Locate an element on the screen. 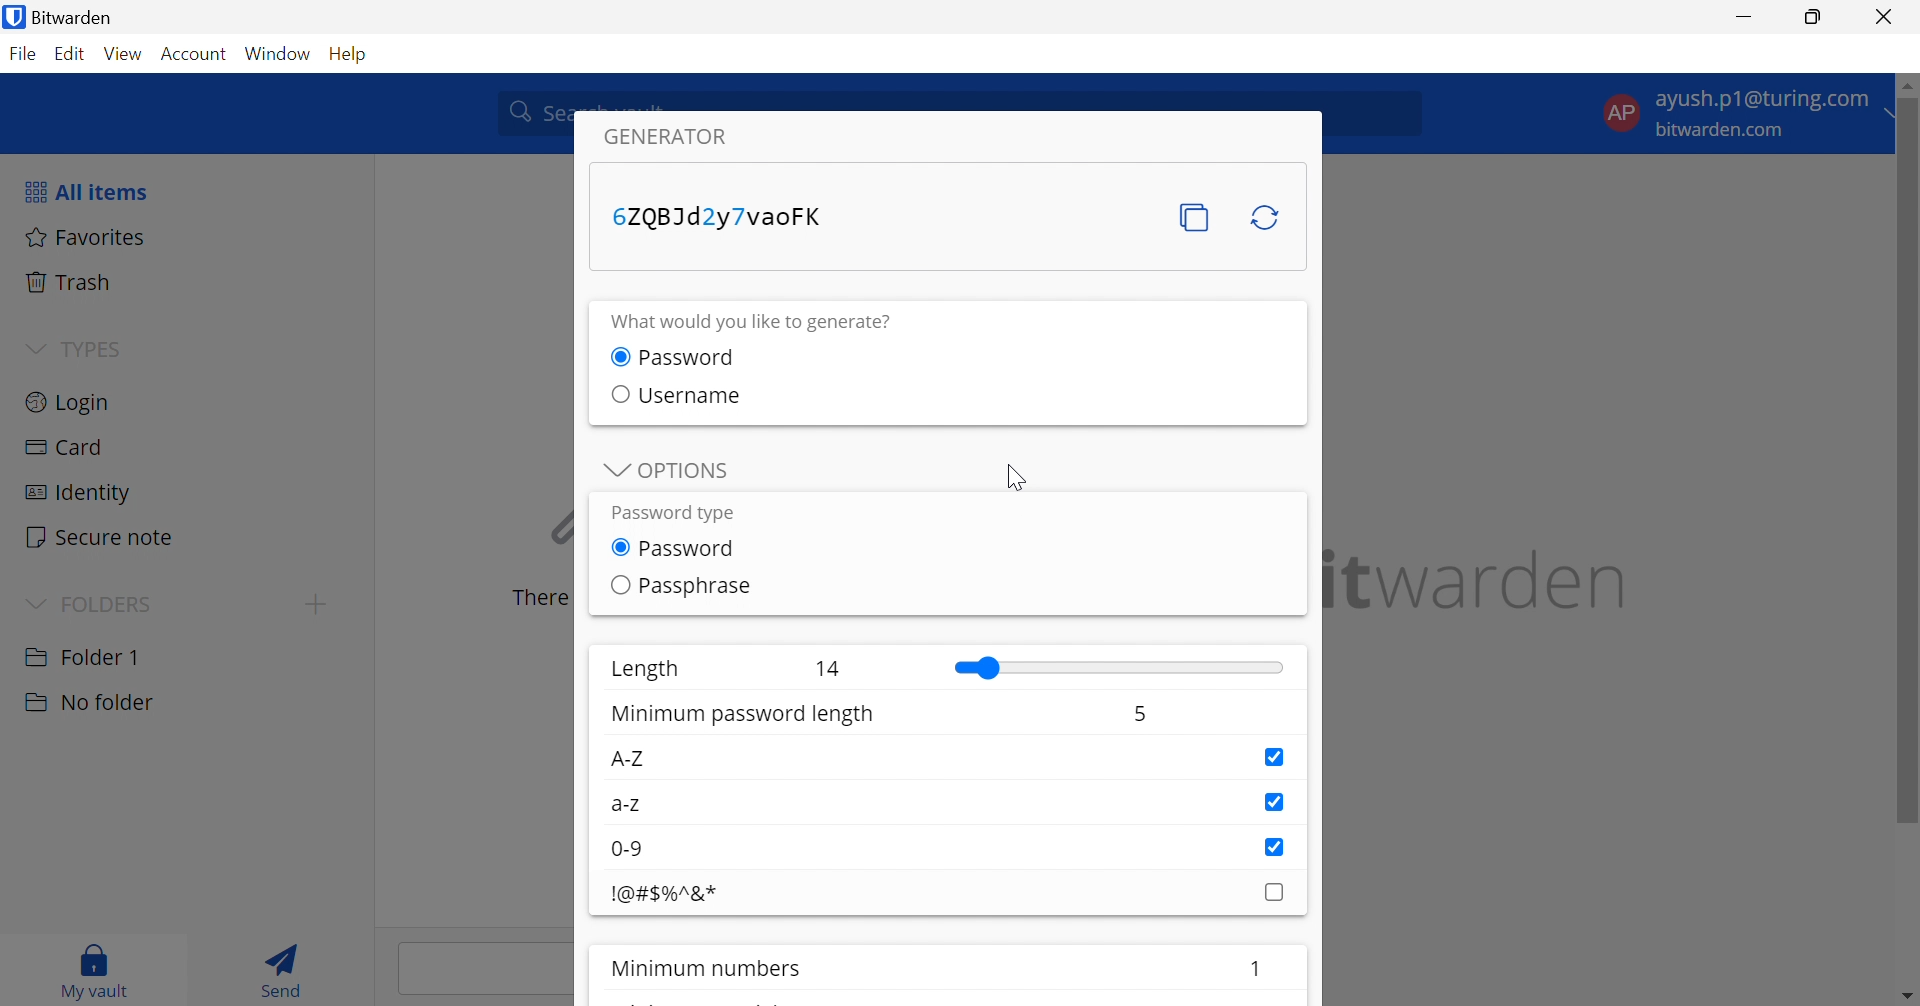 Image resolution: width=1920 pixels, height=1006 pixels. move down is located at coordinates (1908, 995).